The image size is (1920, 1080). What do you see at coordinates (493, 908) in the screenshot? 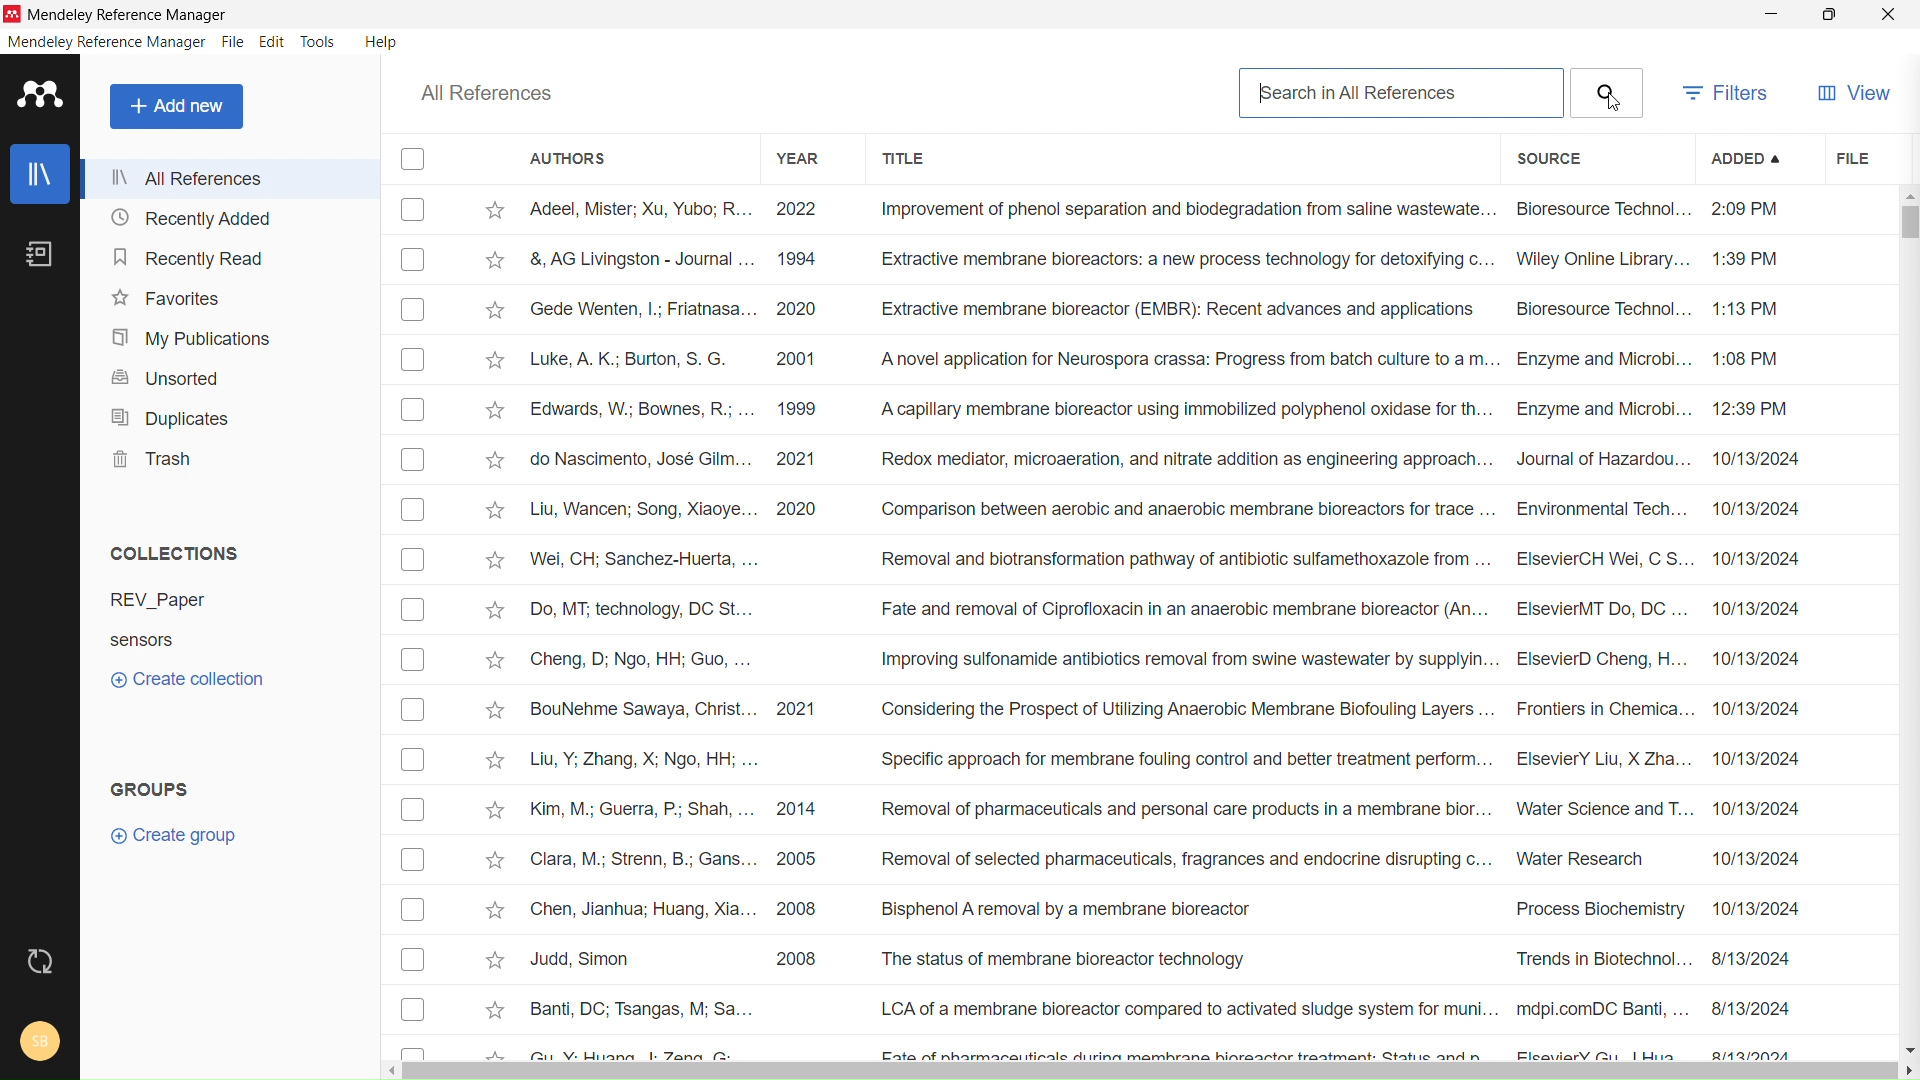
I see `Add to favorites` at bounding box center [493, 908].